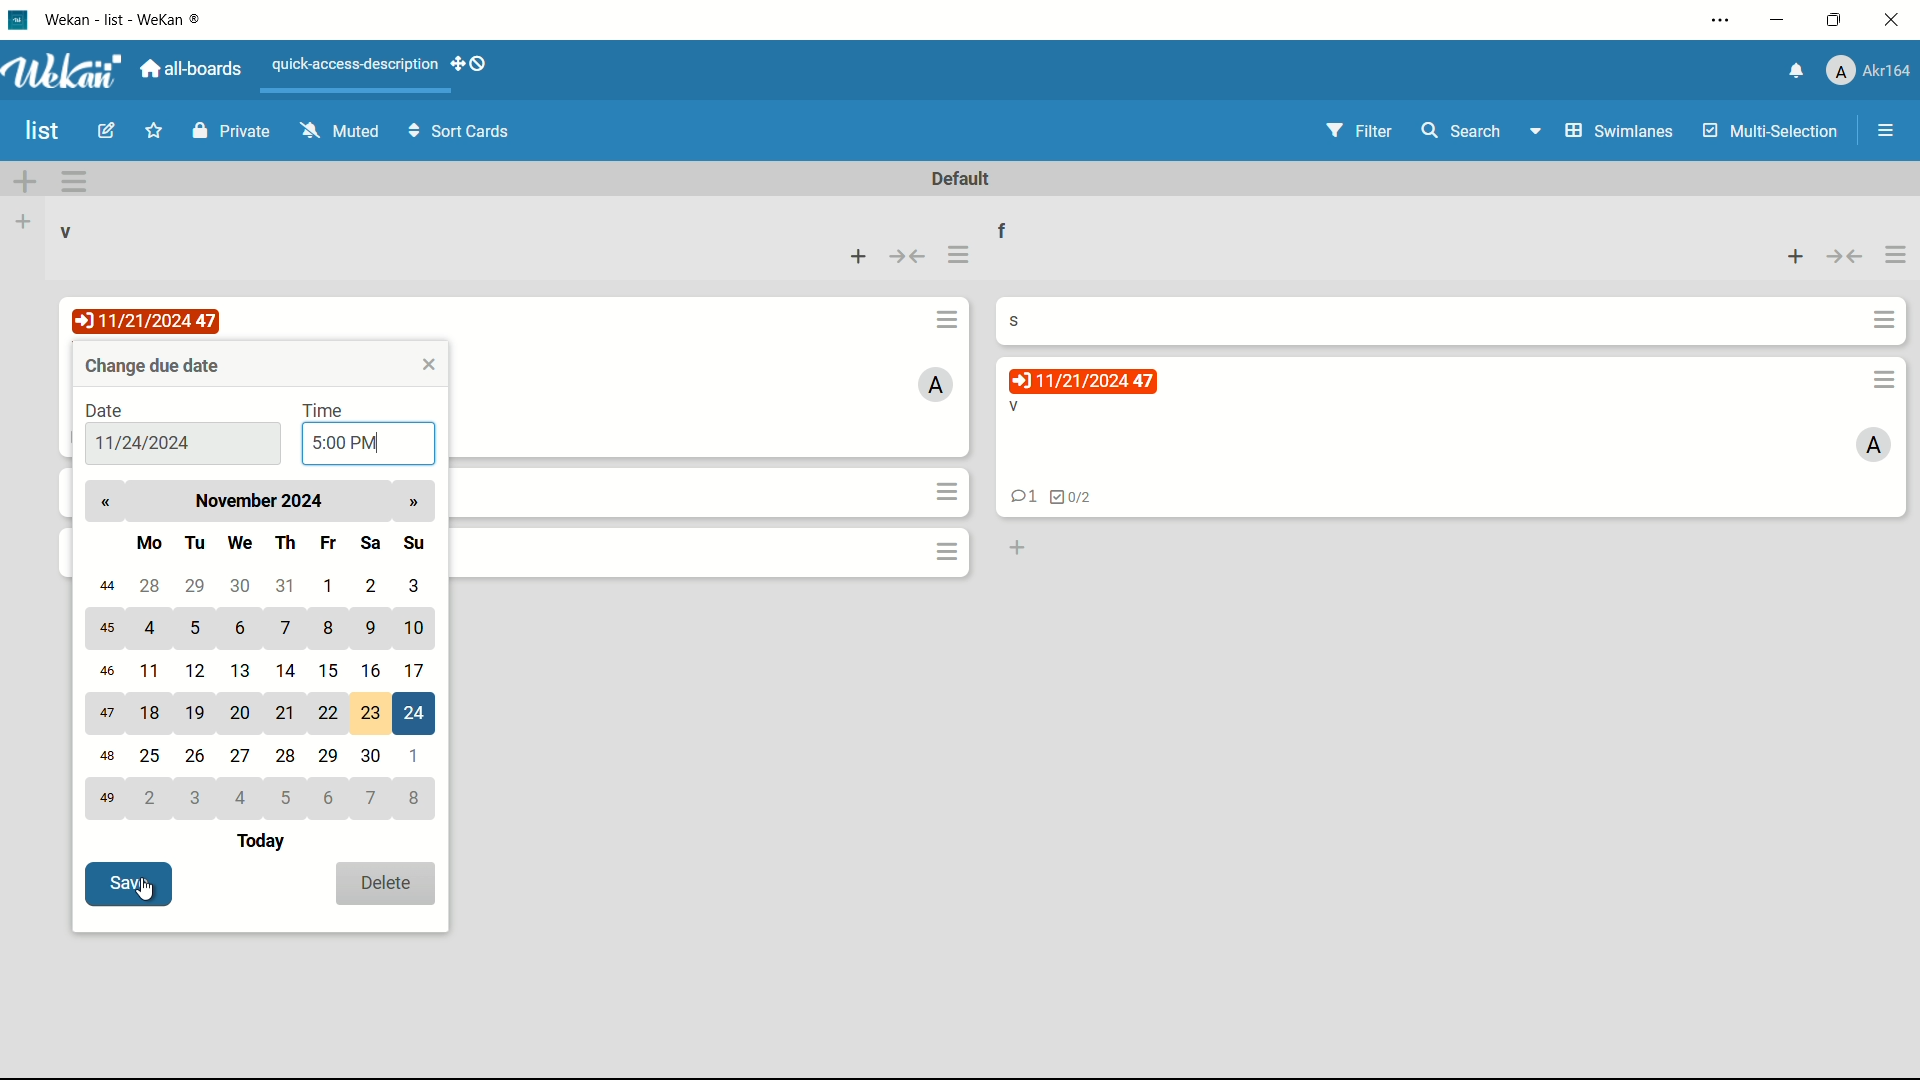  What do you see at coordinates (108, 629) in the screenshot?
I see `45` at bounding box center [108, 629].